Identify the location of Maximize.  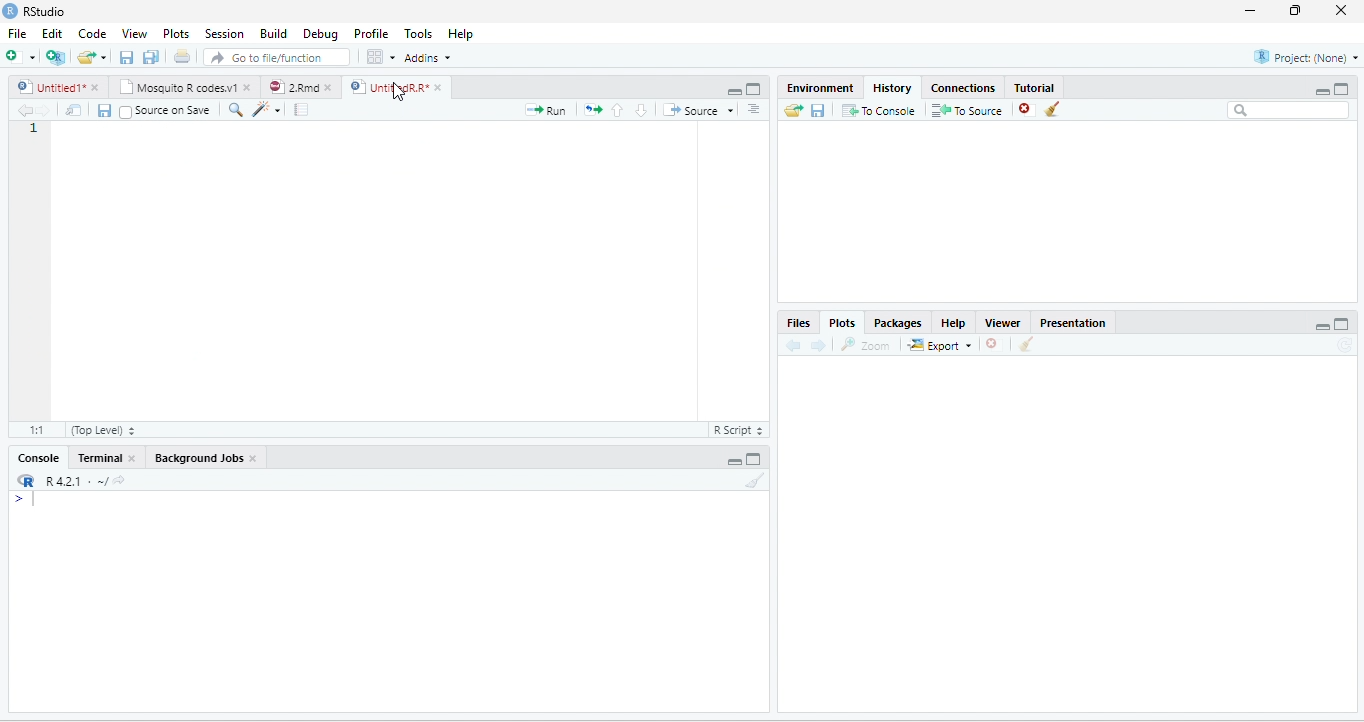
(1343, 323).